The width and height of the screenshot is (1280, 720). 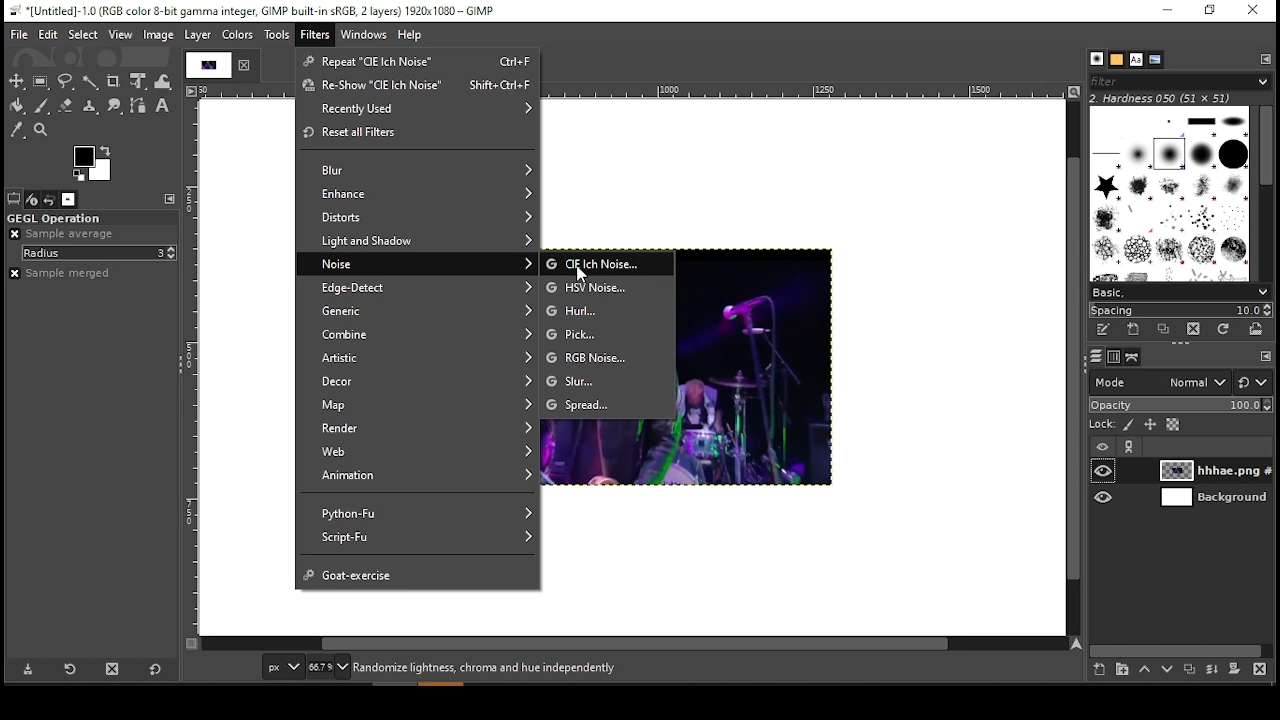 What do you see at coordinates (1148, 670) in the screenshot?
I see `move layer on step up` at bounding box center [1148, 670].